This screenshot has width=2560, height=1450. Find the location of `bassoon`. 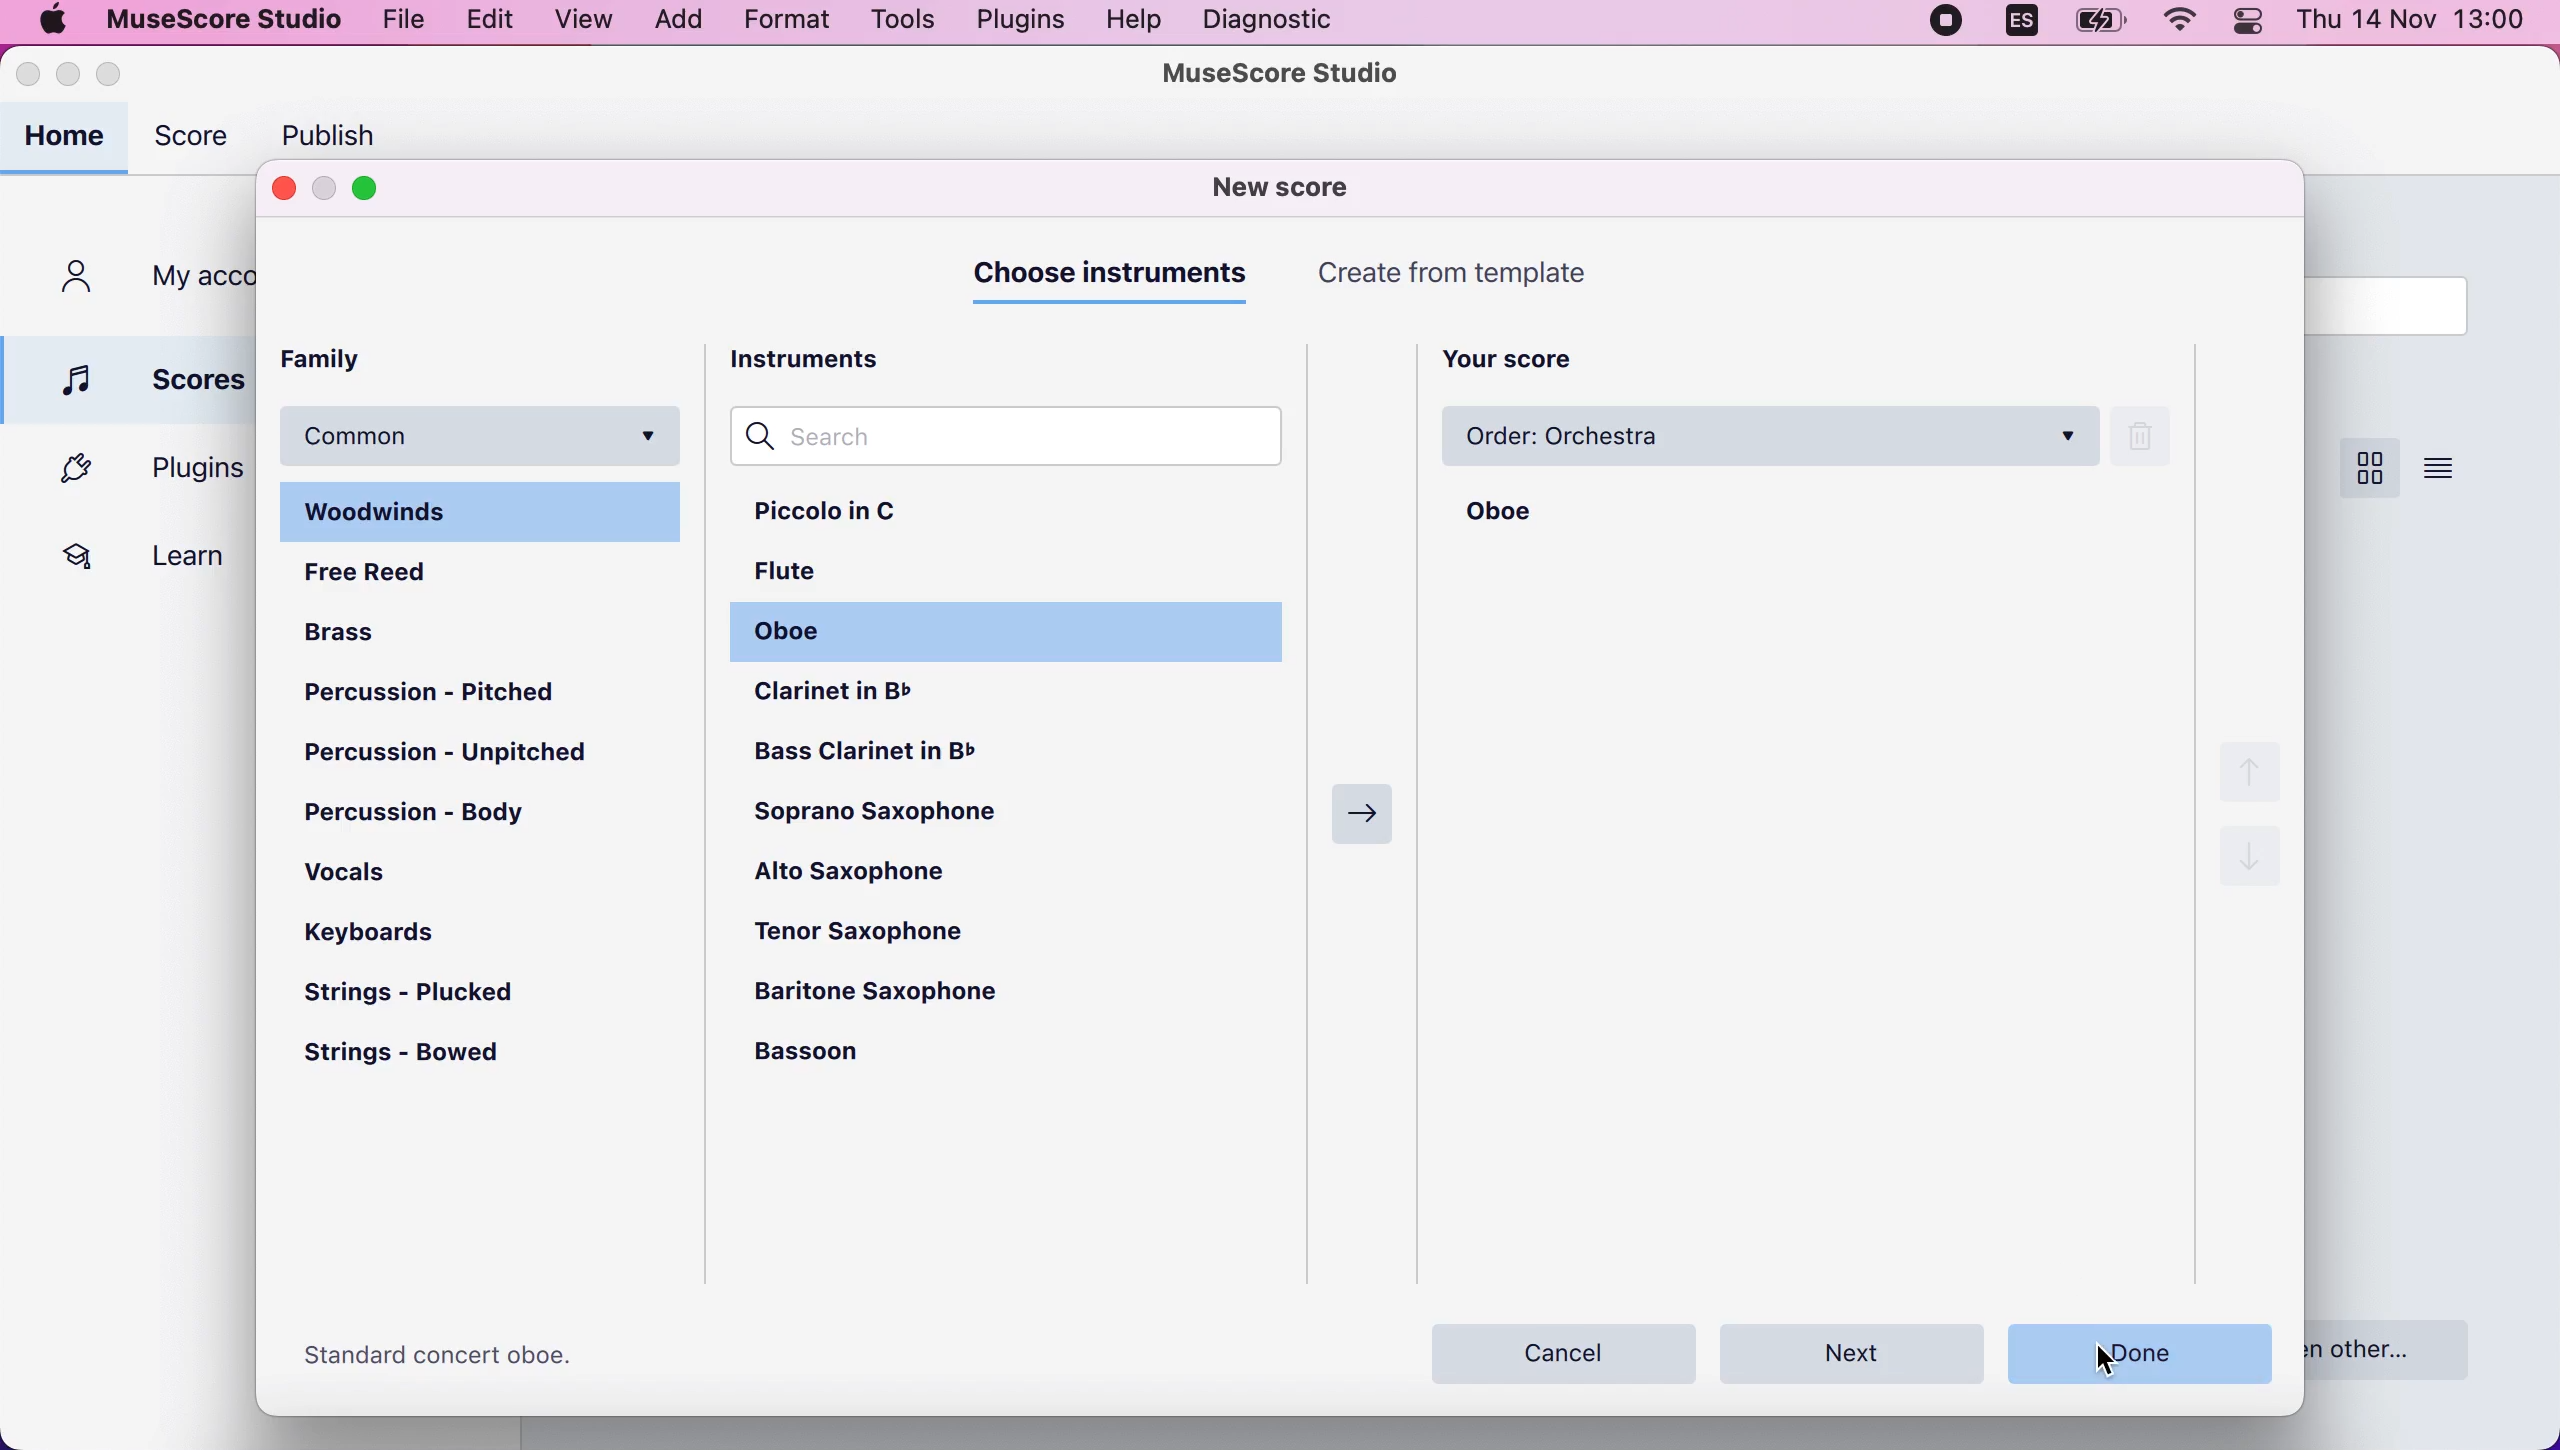

bassoon is located at coordinates (850, 1053).